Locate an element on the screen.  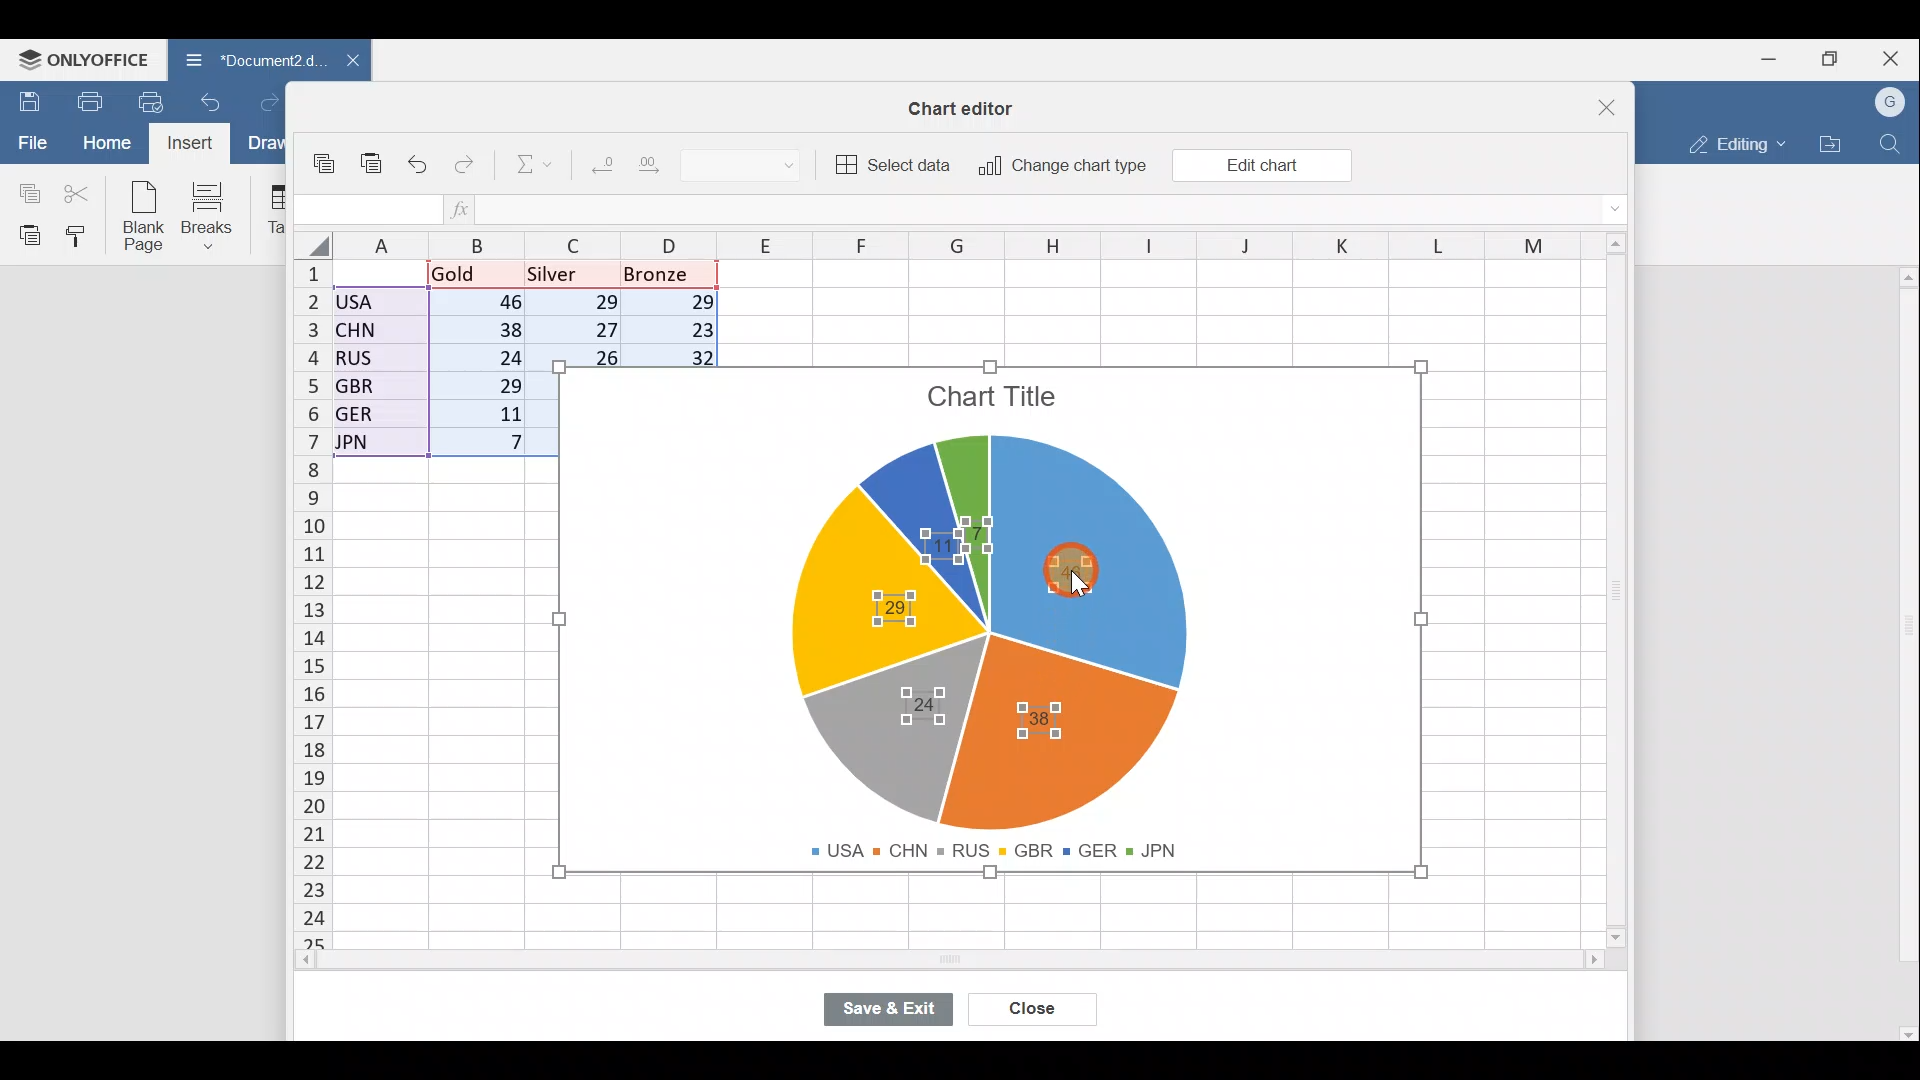
Cut is located at coordinates (78, 192).